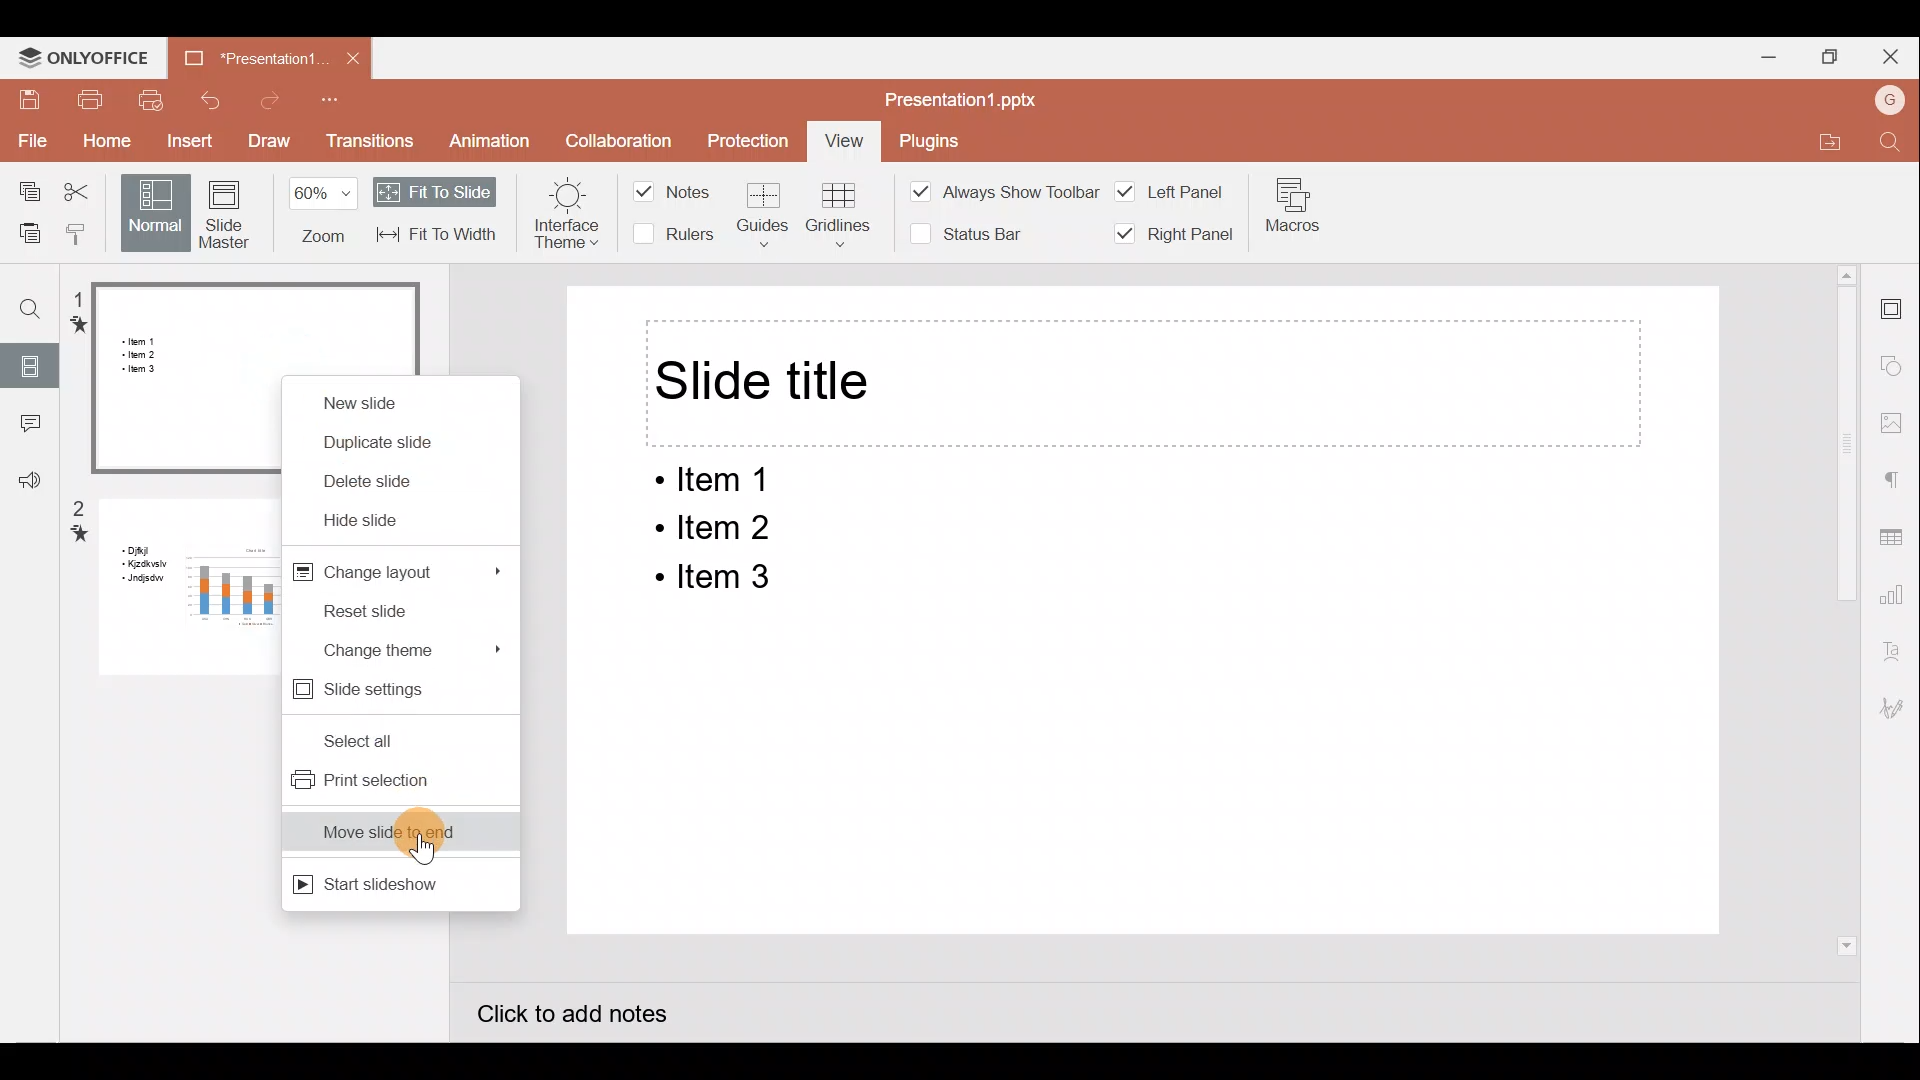  What do you see at coordinates (942, 140) in the screenshot?
I see `Plugins` at bounding box center [942, 140].